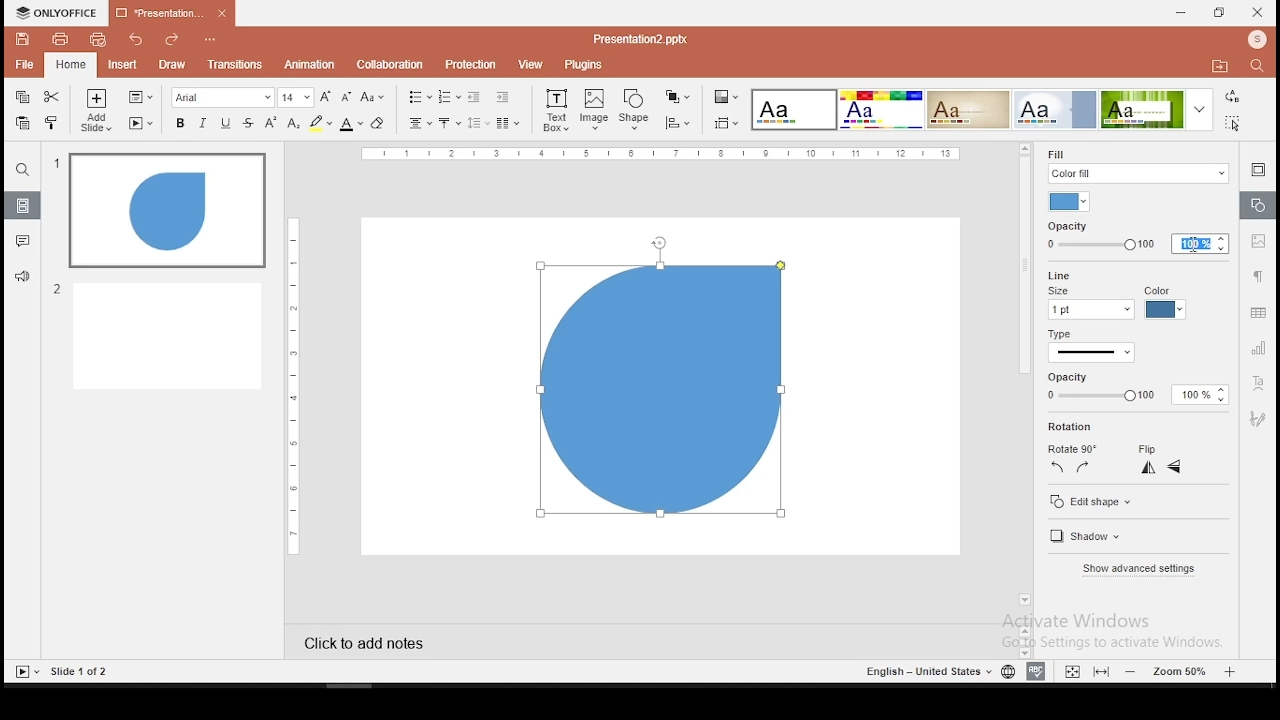 The width and height of the screenshot is (1280, 720). I want to click on plugins, so click(584, 64).